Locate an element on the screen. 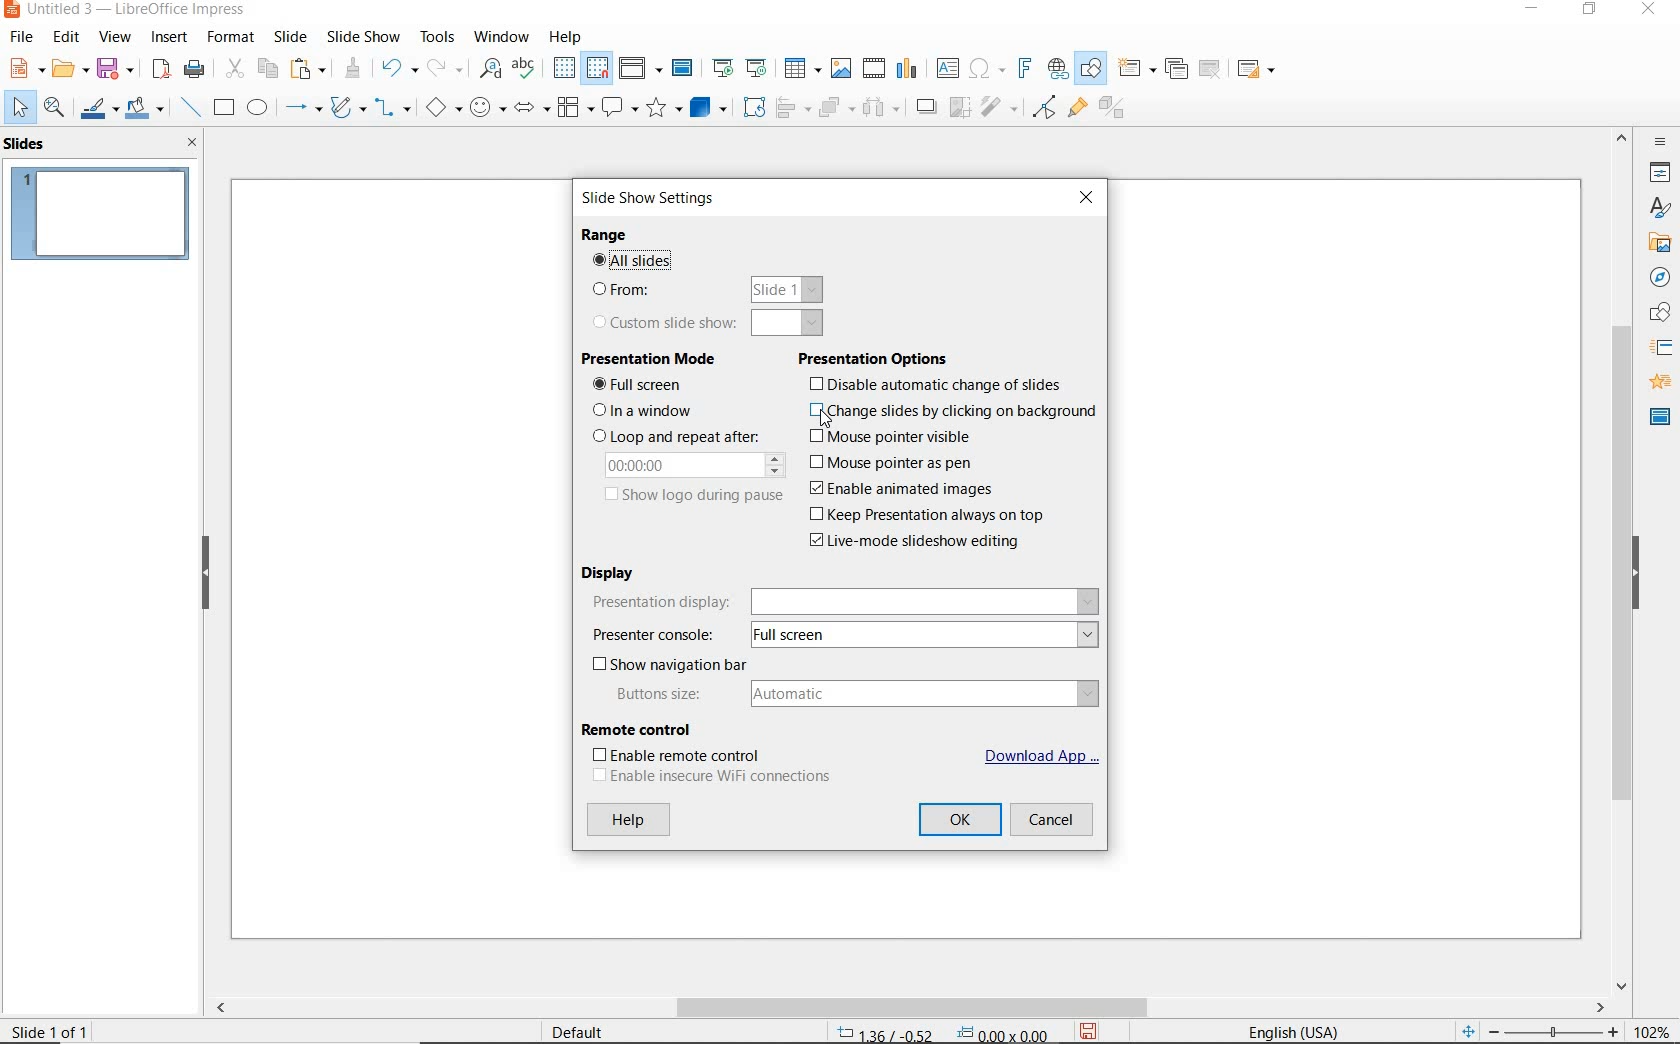  SPELLING is located at coordinates (525, 69).